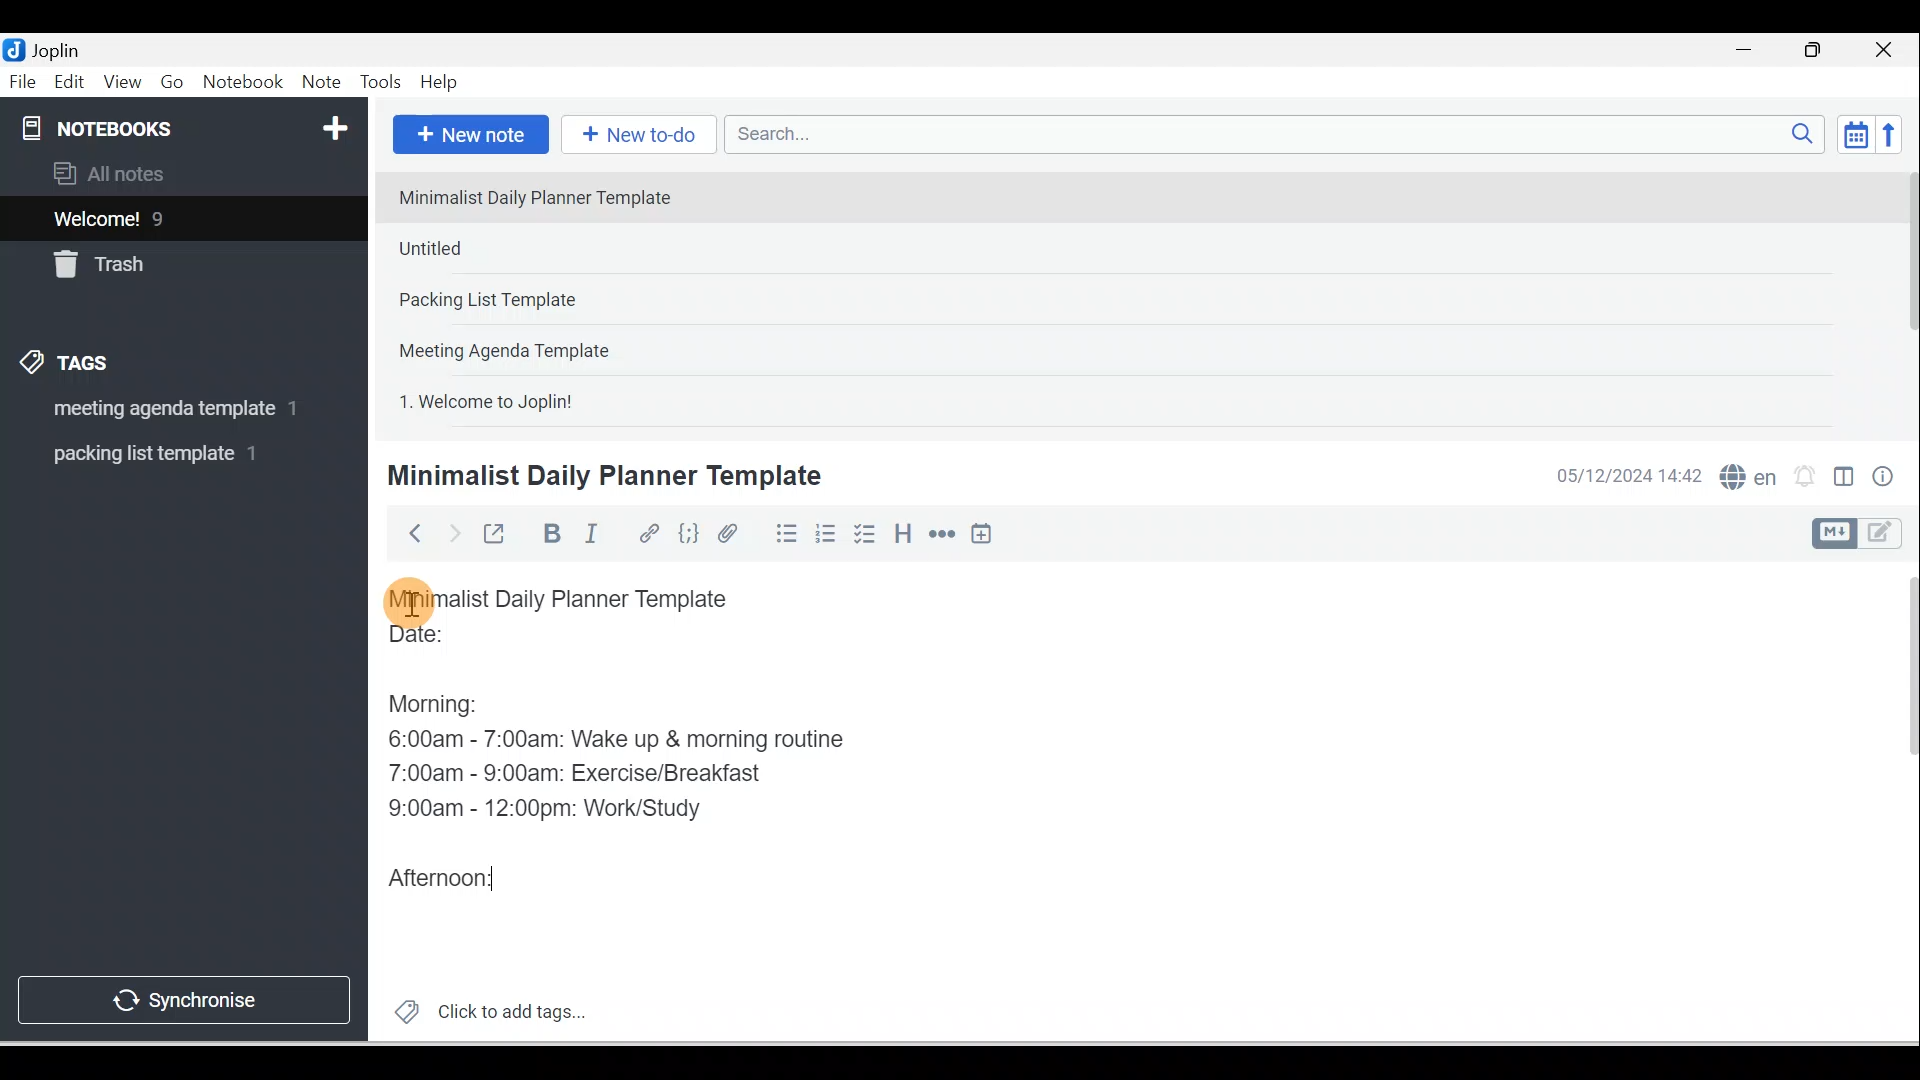 This screenshot has height=1080, width=1920. I want to click on Help, so click(440, 83).